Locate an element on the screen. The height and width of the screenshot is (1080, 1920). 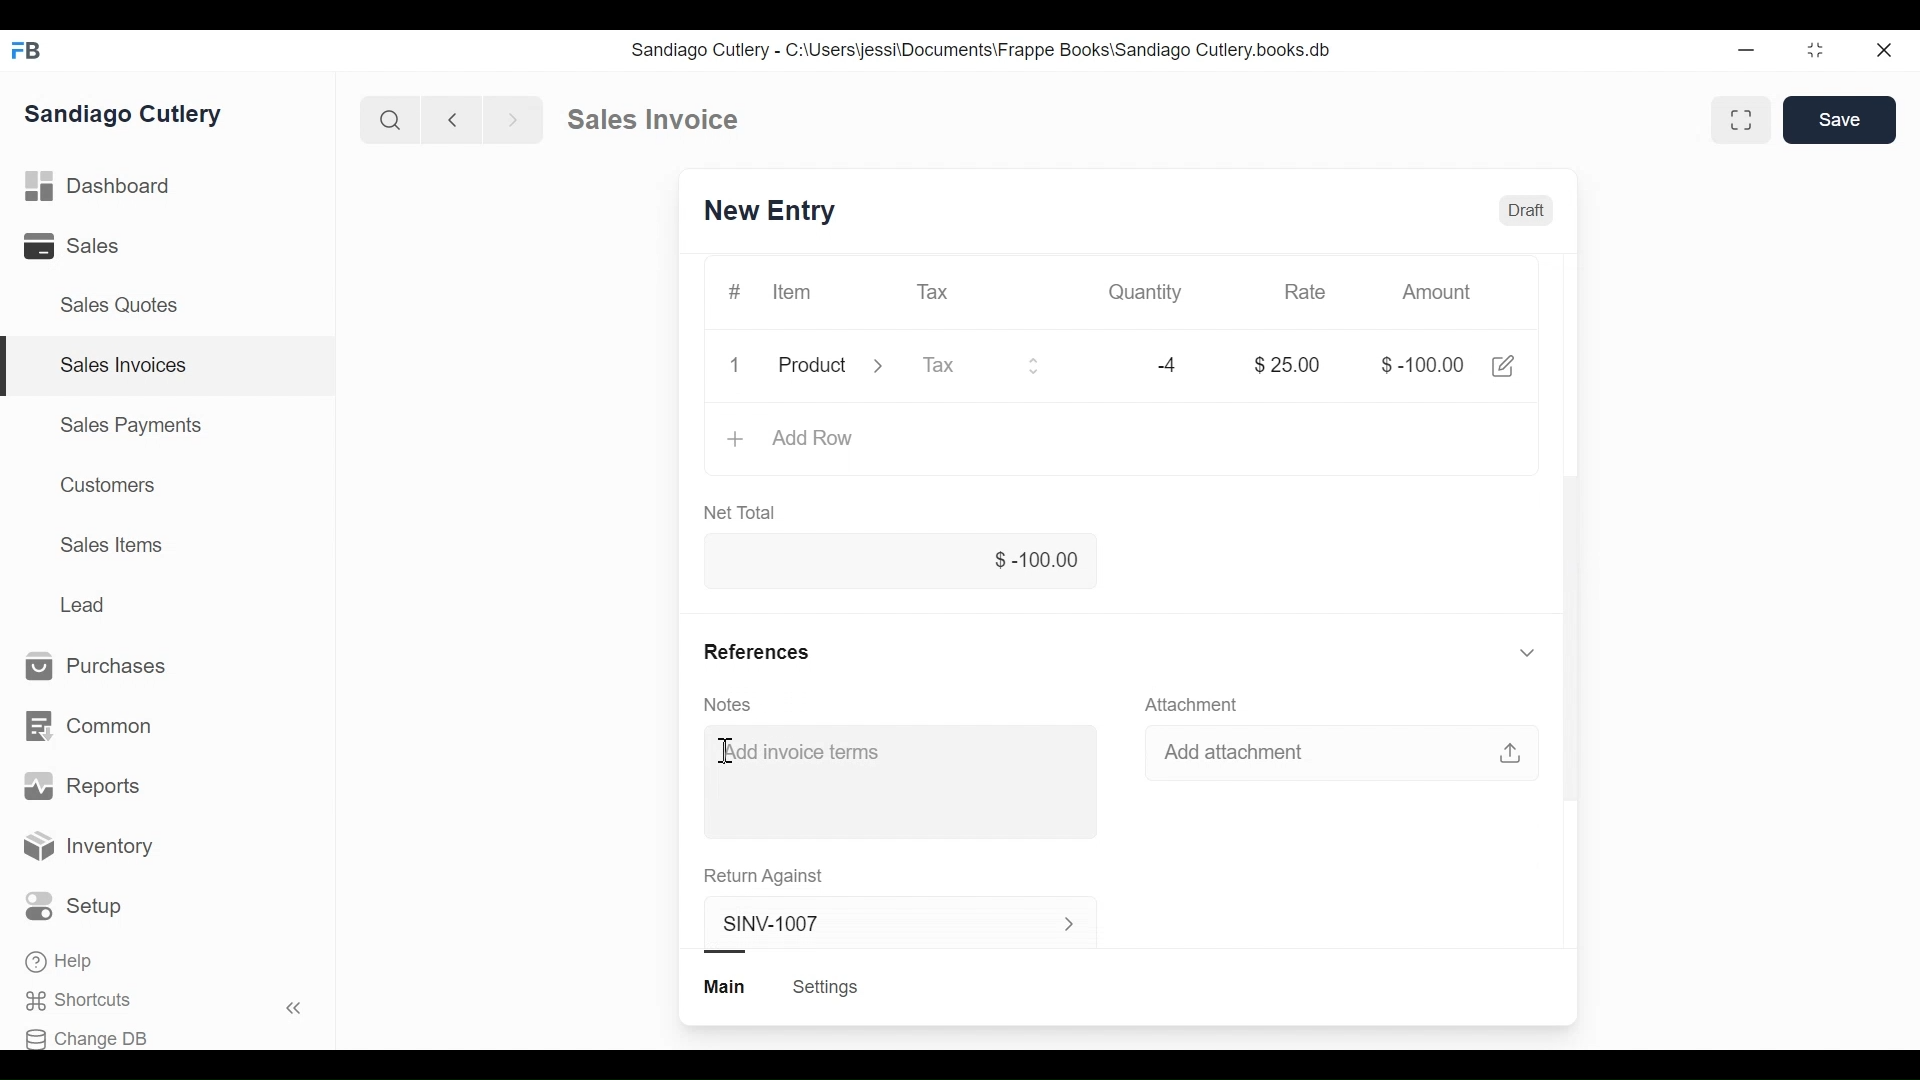
Quantity is located at coordinates (1148, 292).